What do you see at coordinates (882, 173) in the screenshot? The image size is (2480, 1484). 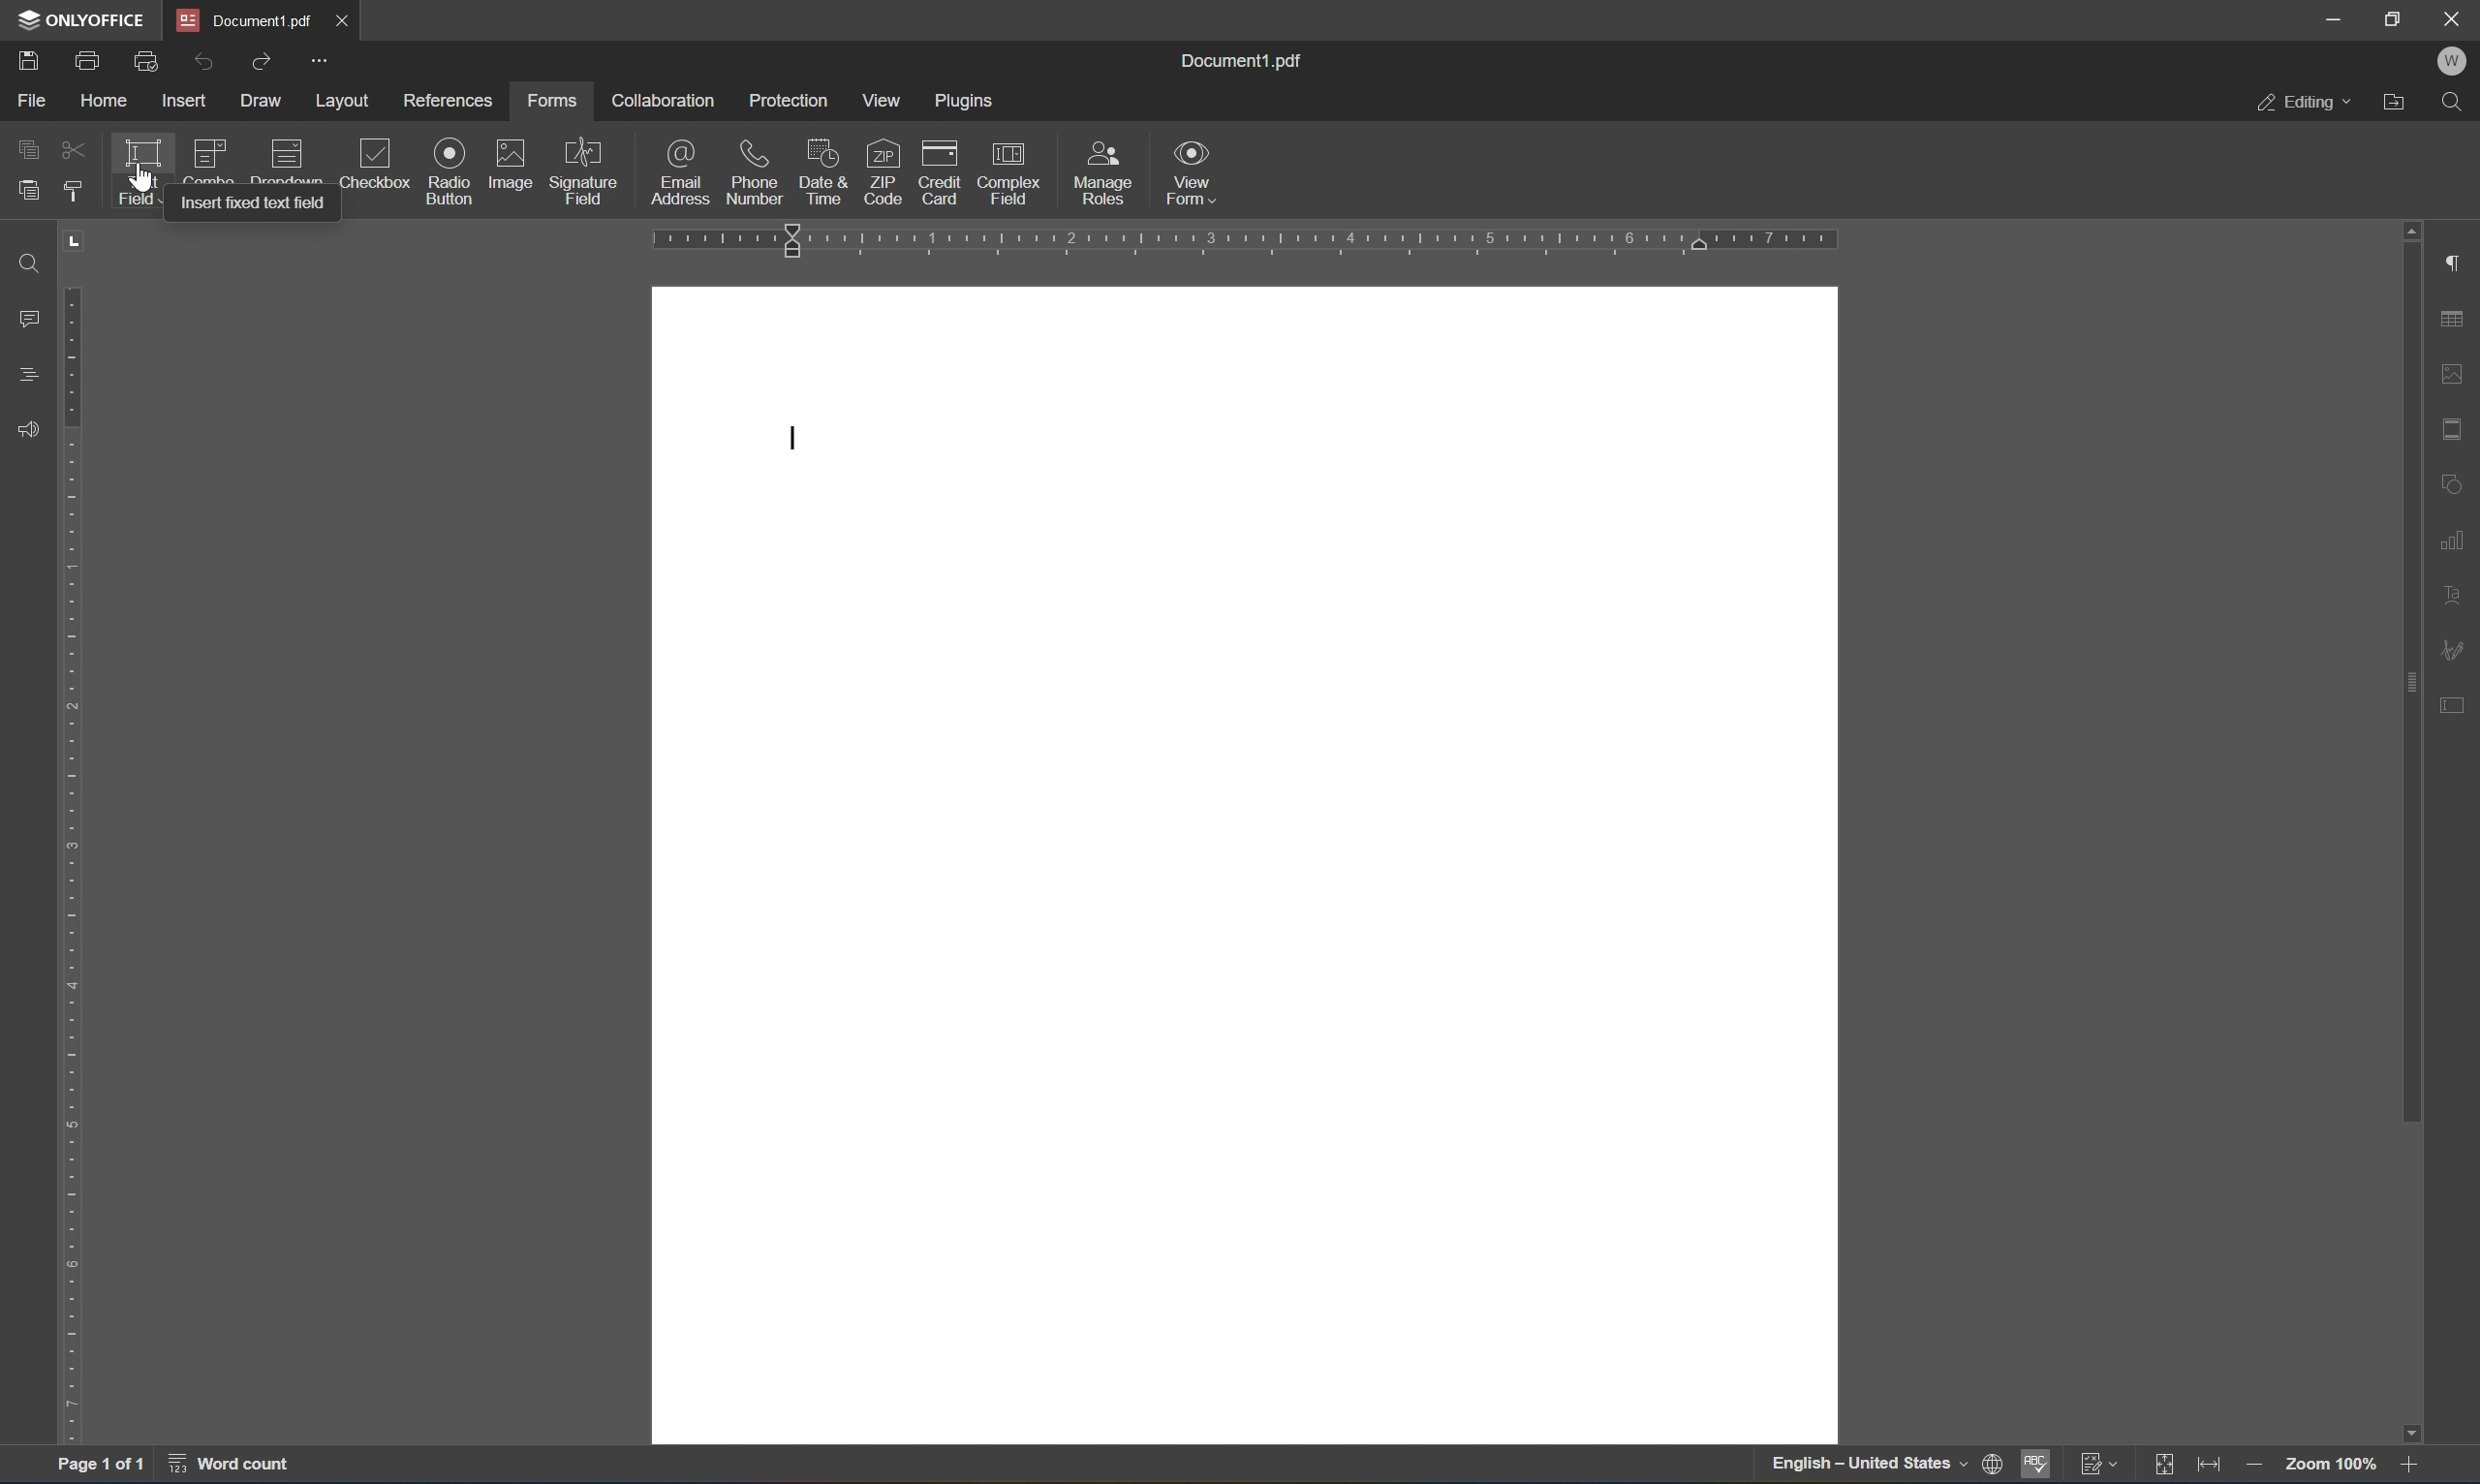 I see `zip code` at bounding box center [882, 173].